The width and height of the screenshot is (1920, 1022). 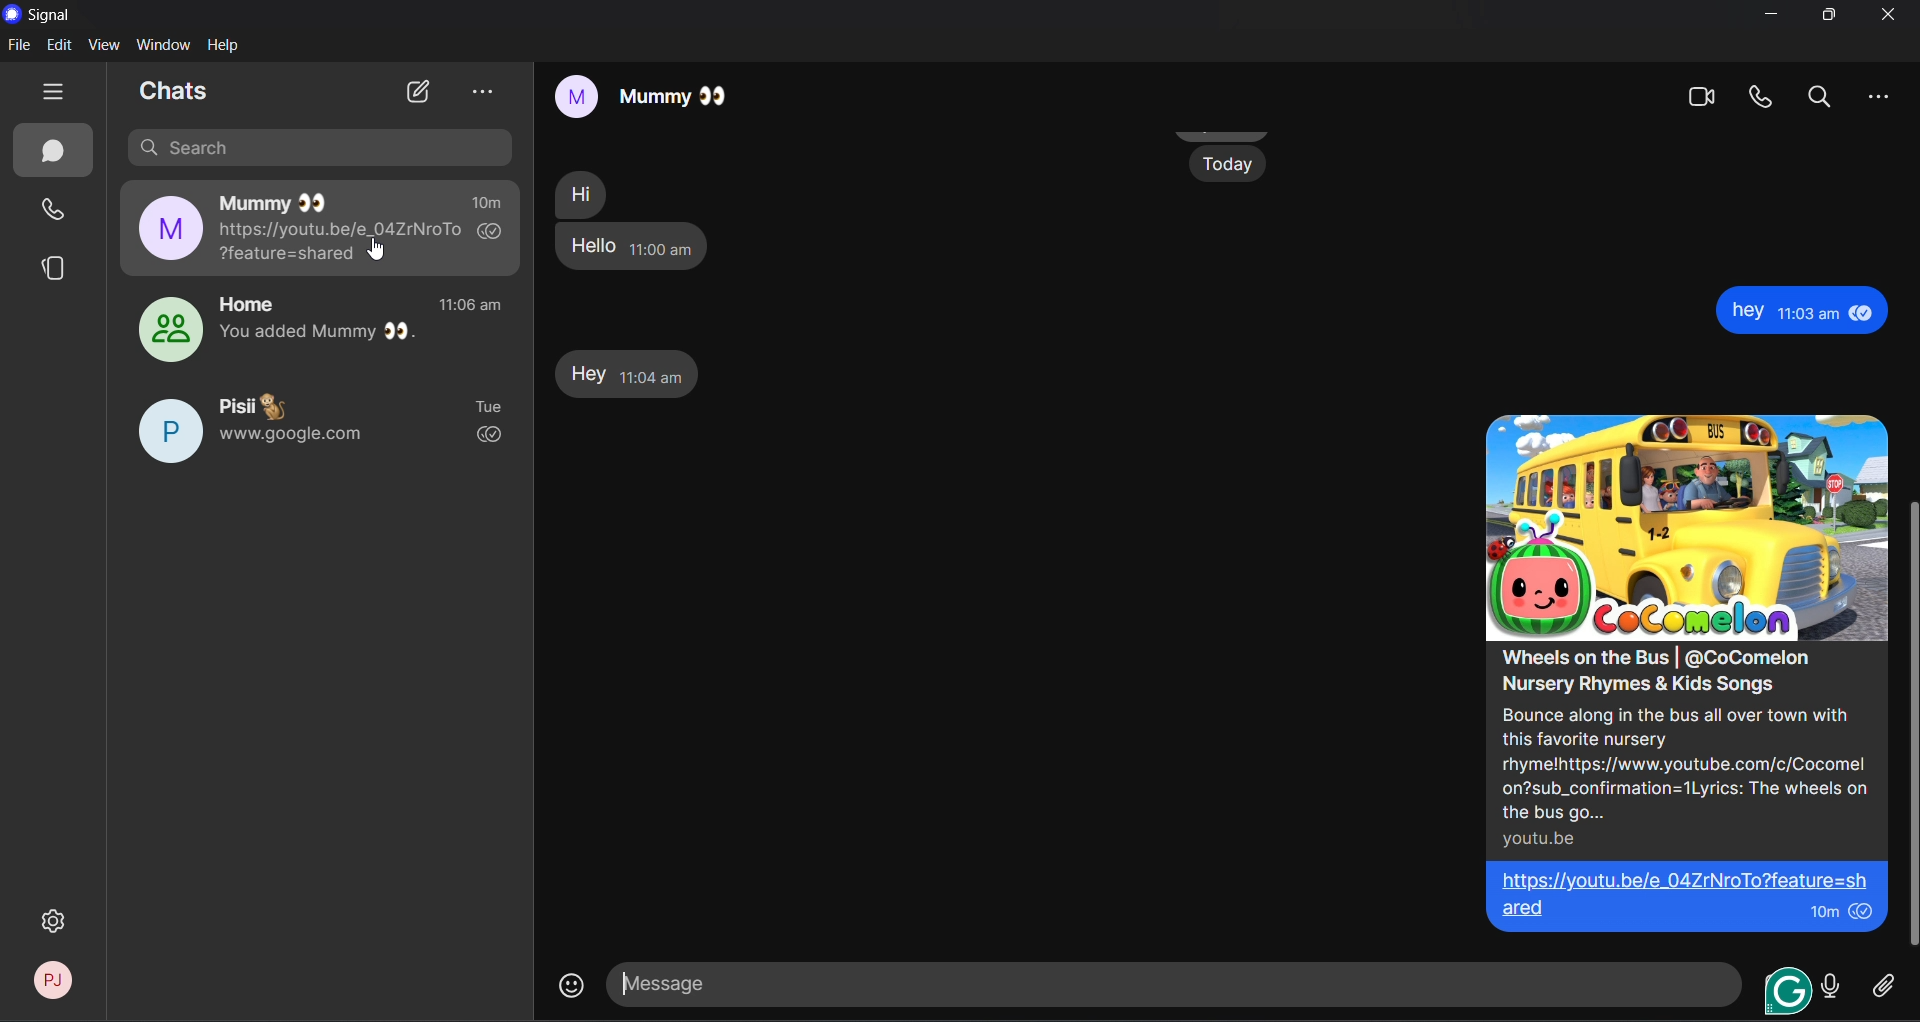 What do you see at coordinates (1785, 989) in the screenshot?
I see `grammarly` at bounding box center [1785, 989].